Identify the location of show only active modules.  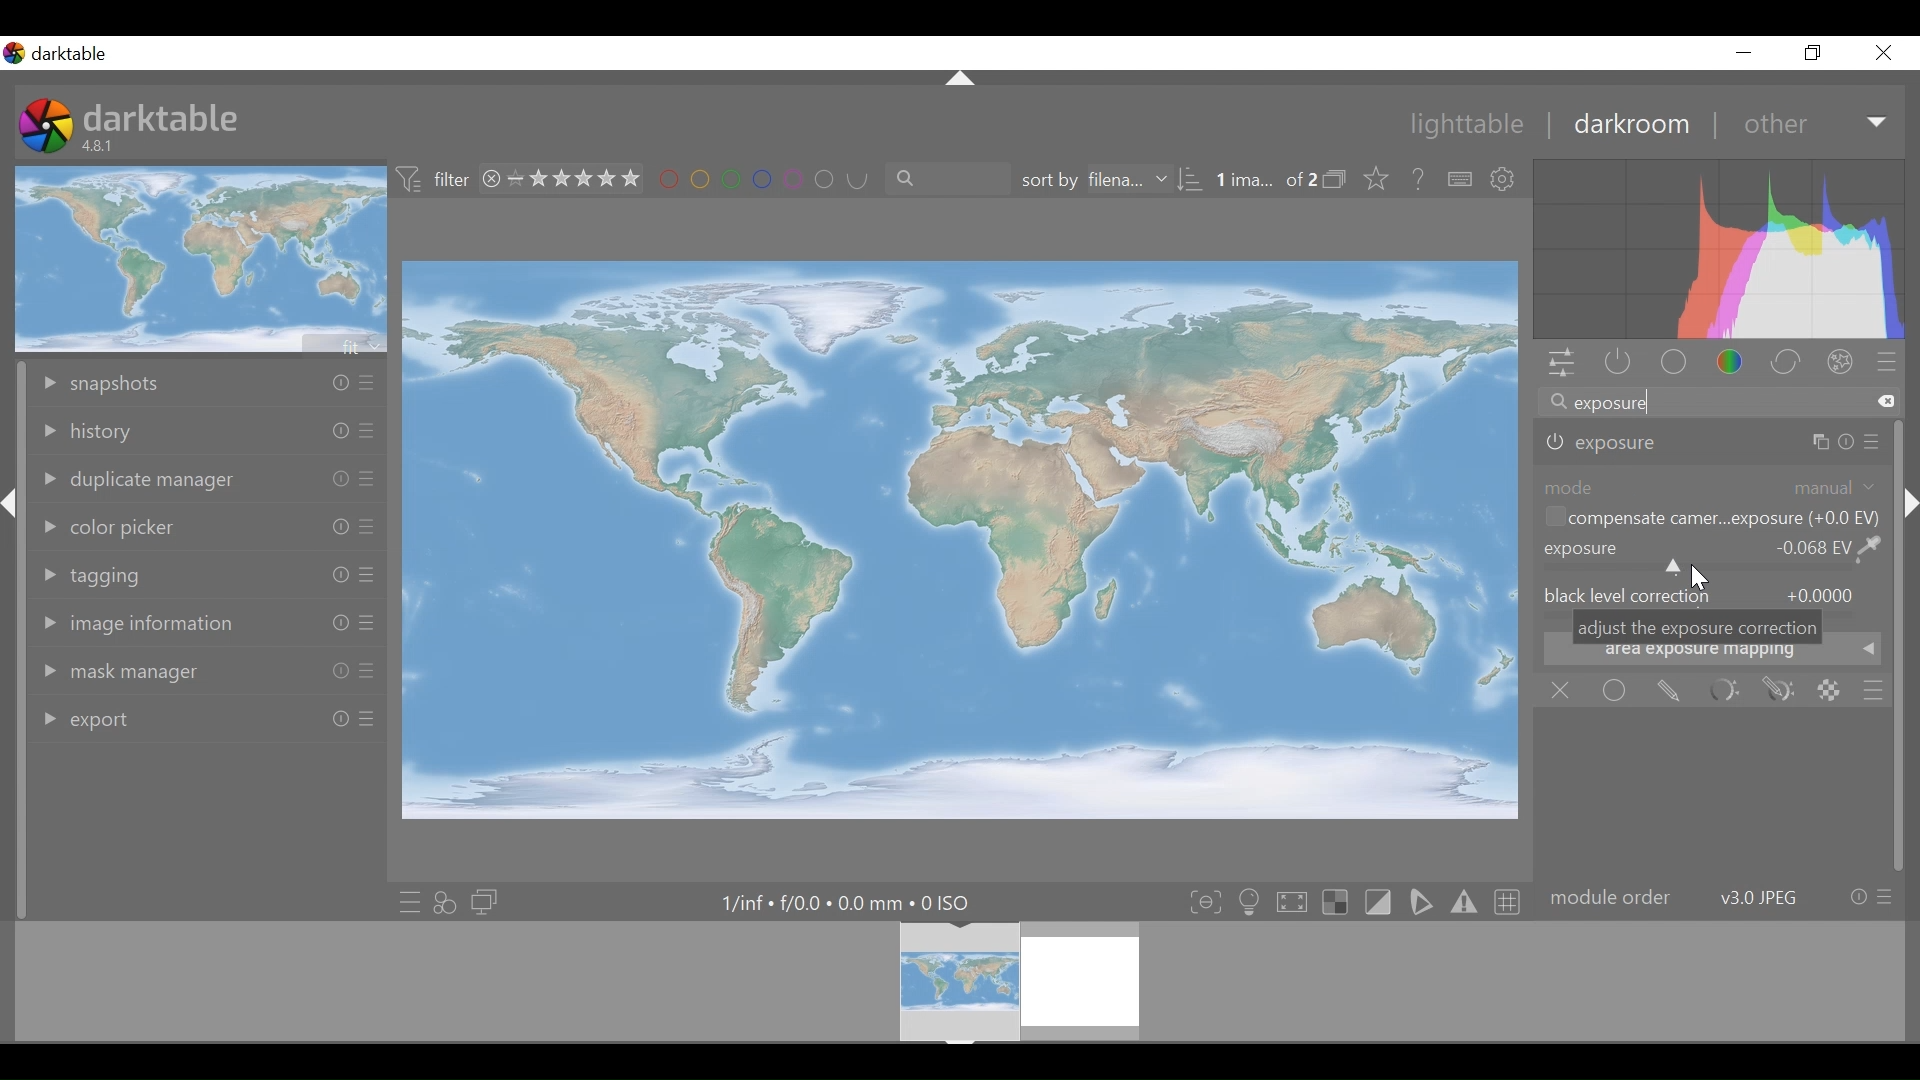
(1618, 363).